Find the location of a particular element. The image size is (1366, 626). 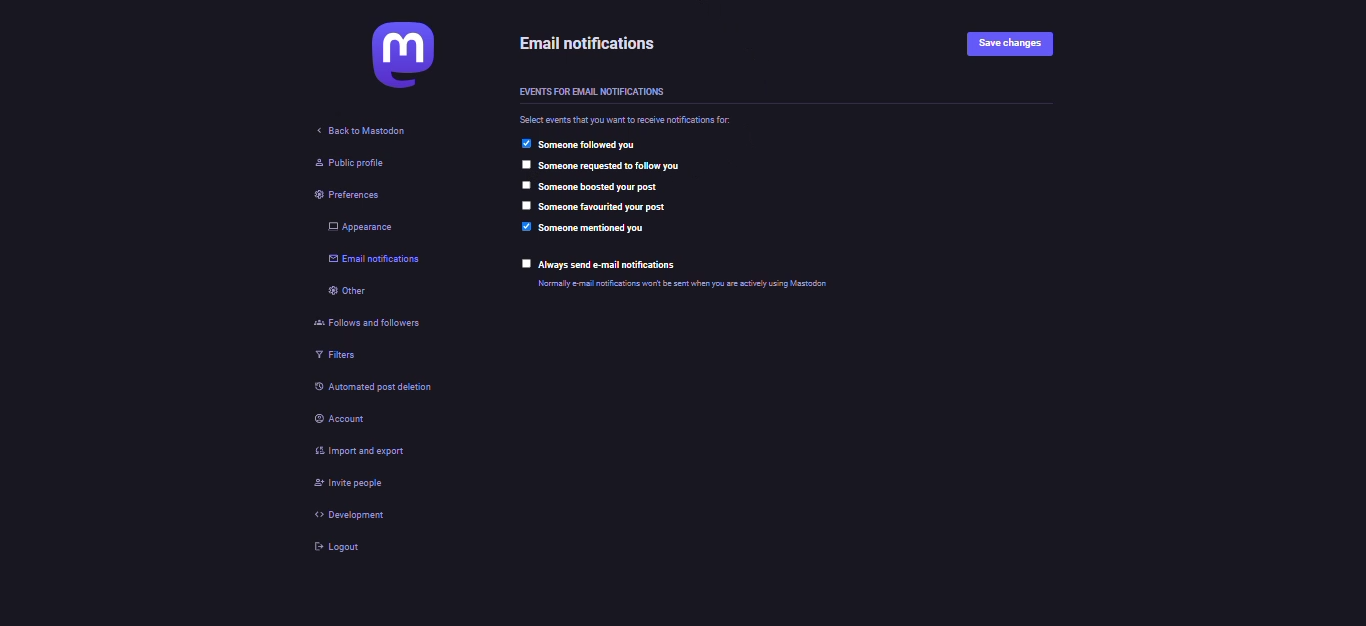

click to enable is located at coordinates (526, 185).